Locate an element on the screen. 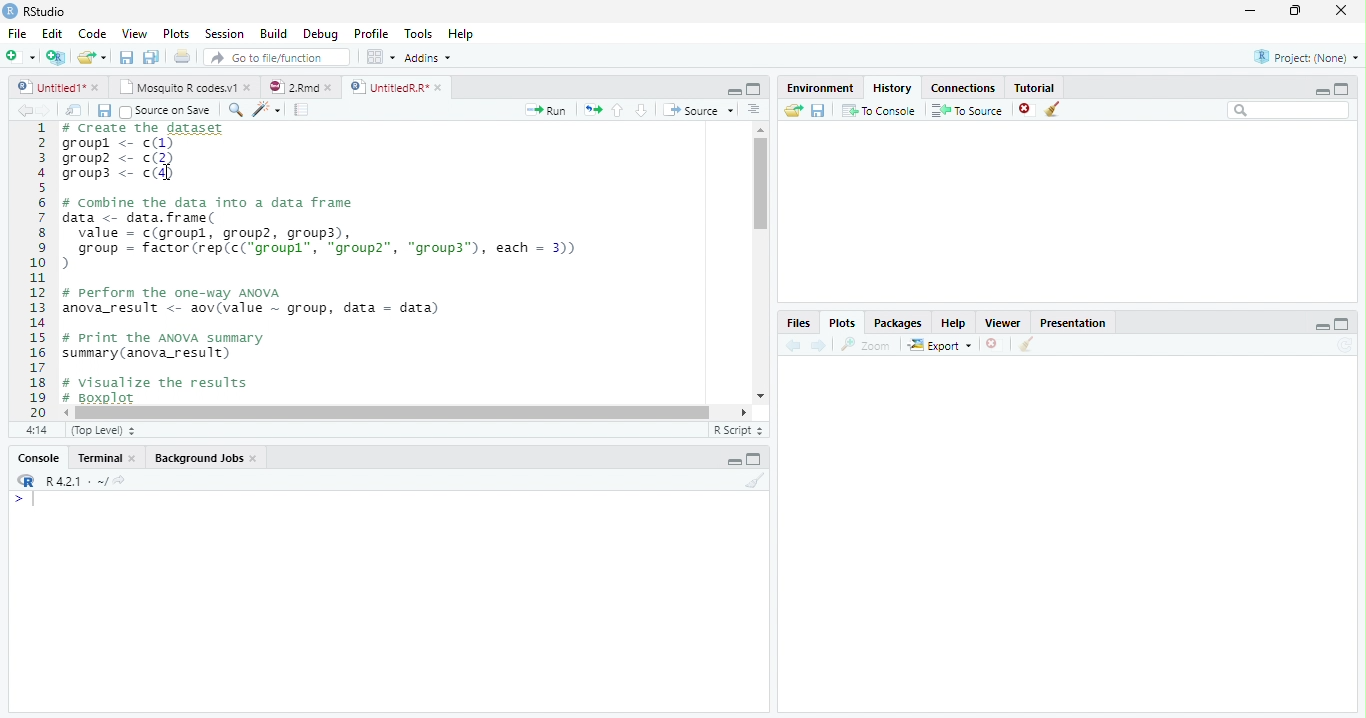  Run is located at coordinates (546, 110).